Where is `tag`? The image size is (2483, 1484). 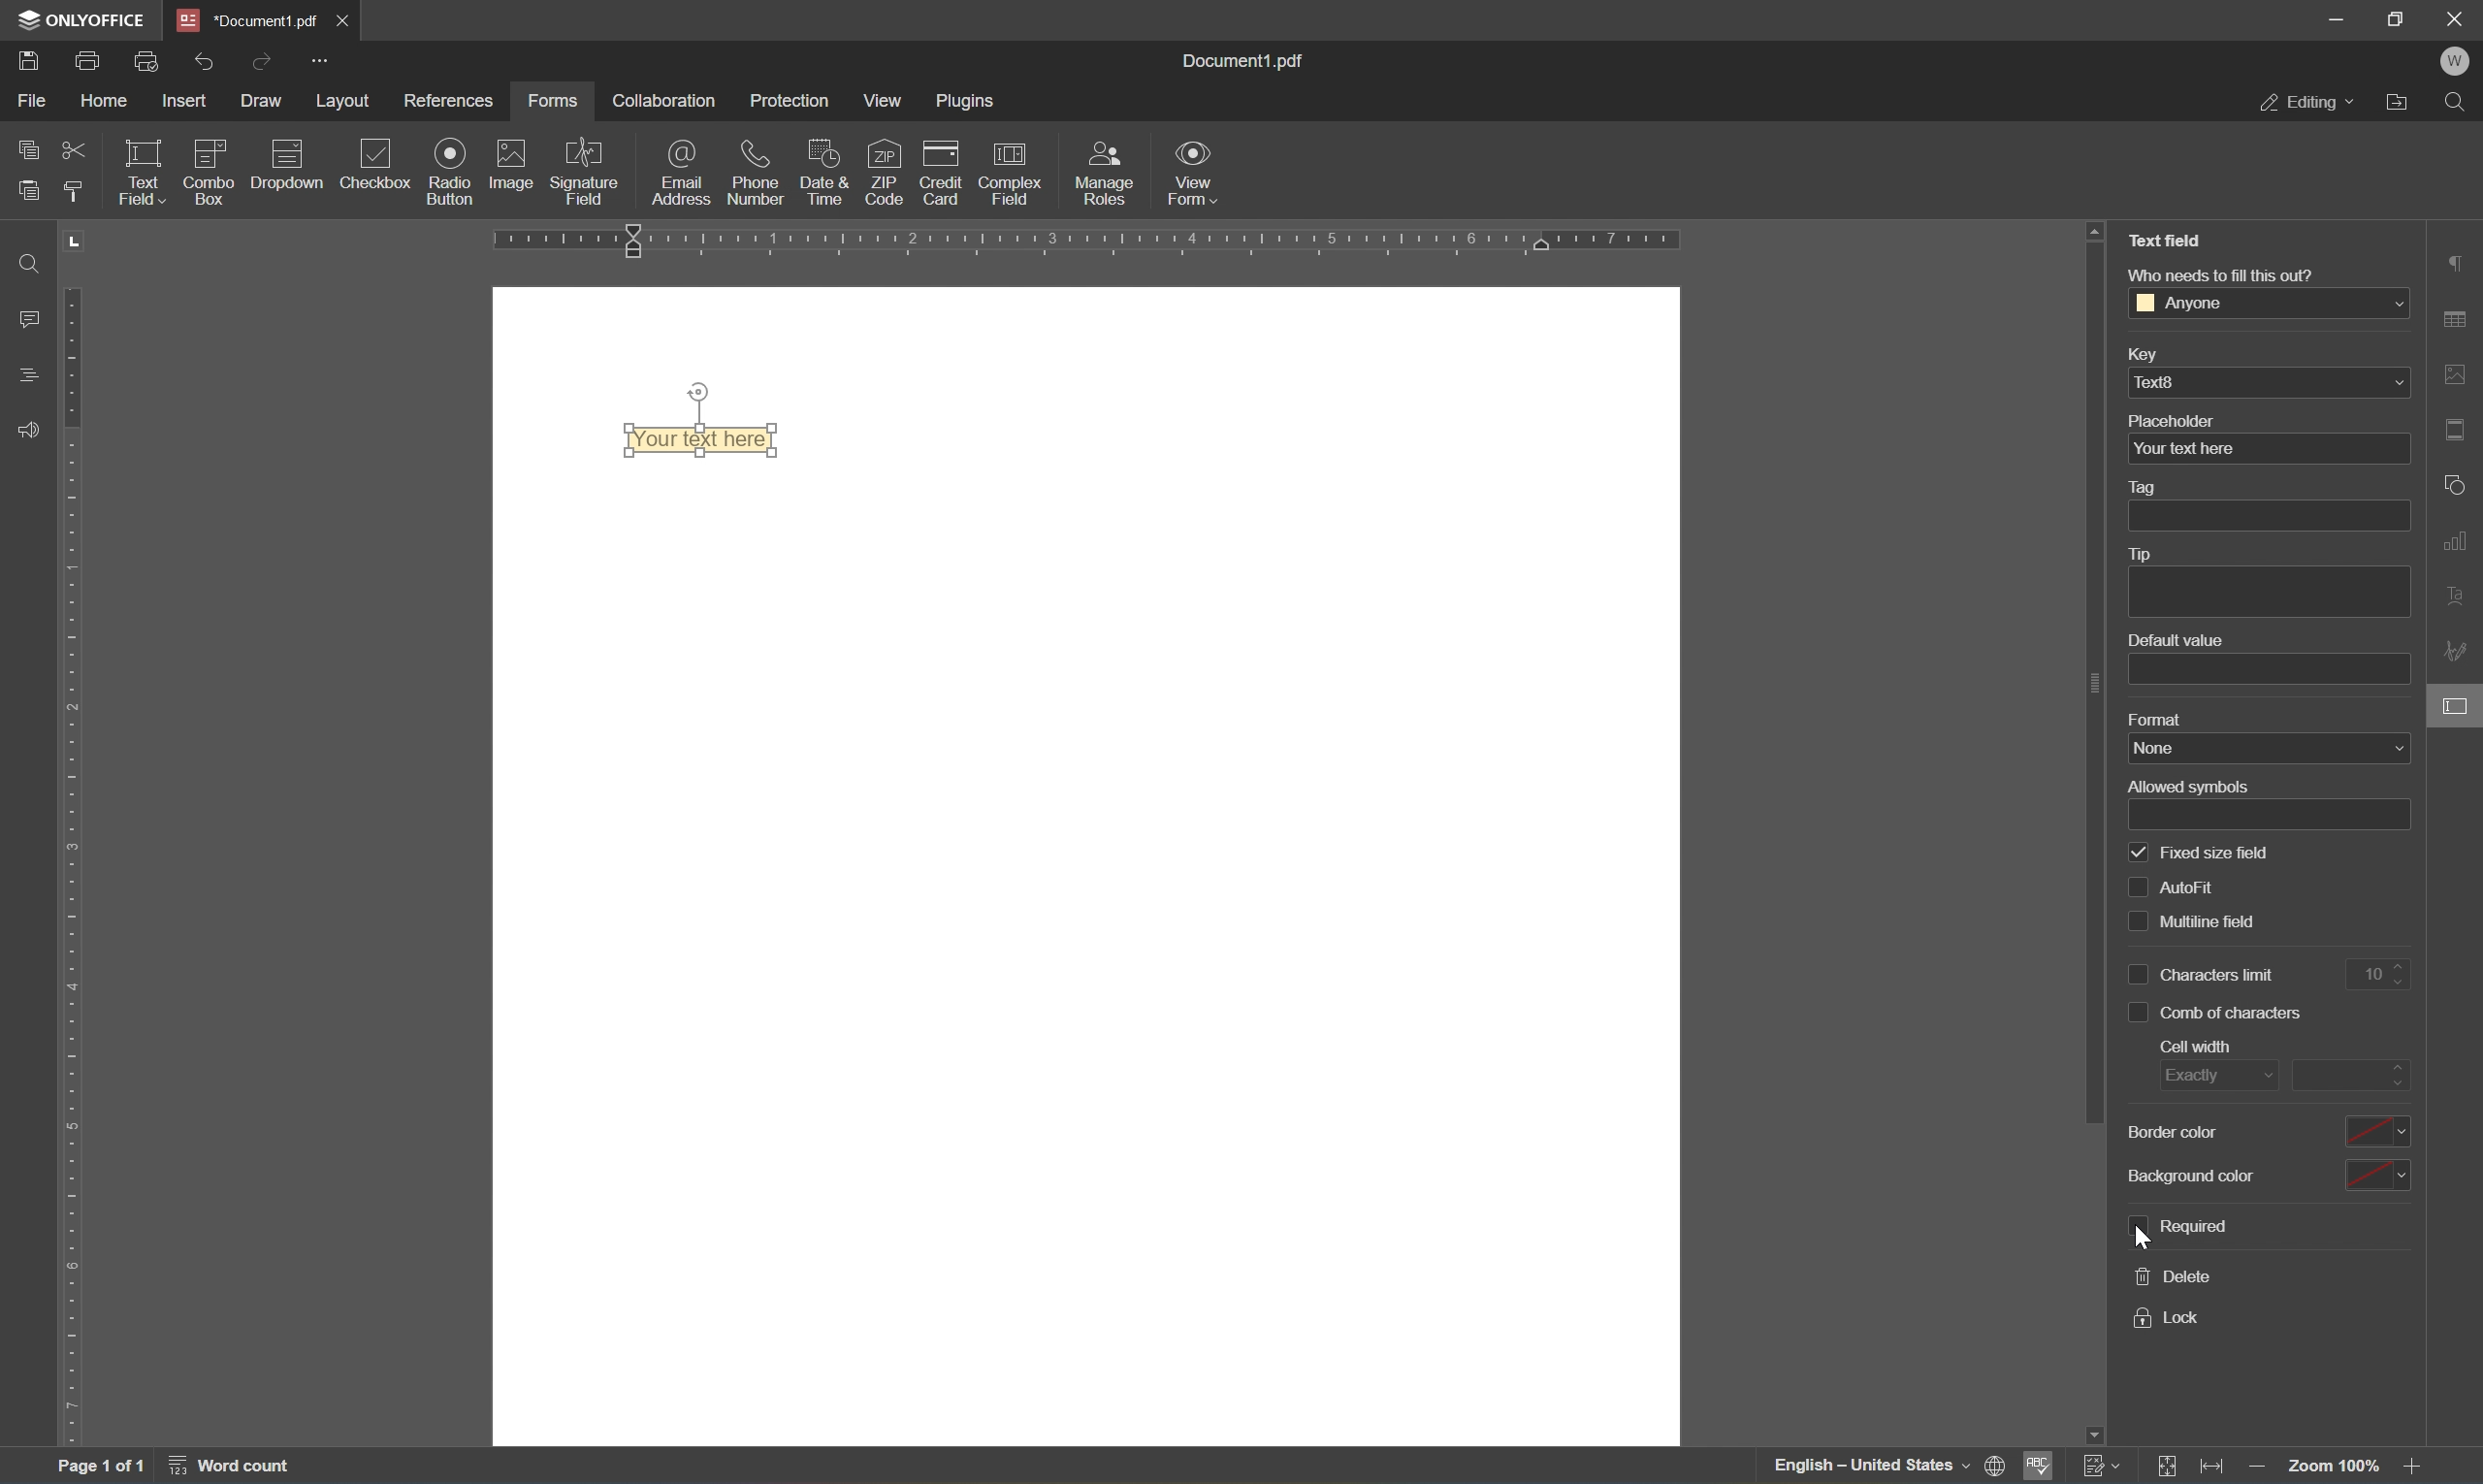 tag is located at coordinates (2153, 485).